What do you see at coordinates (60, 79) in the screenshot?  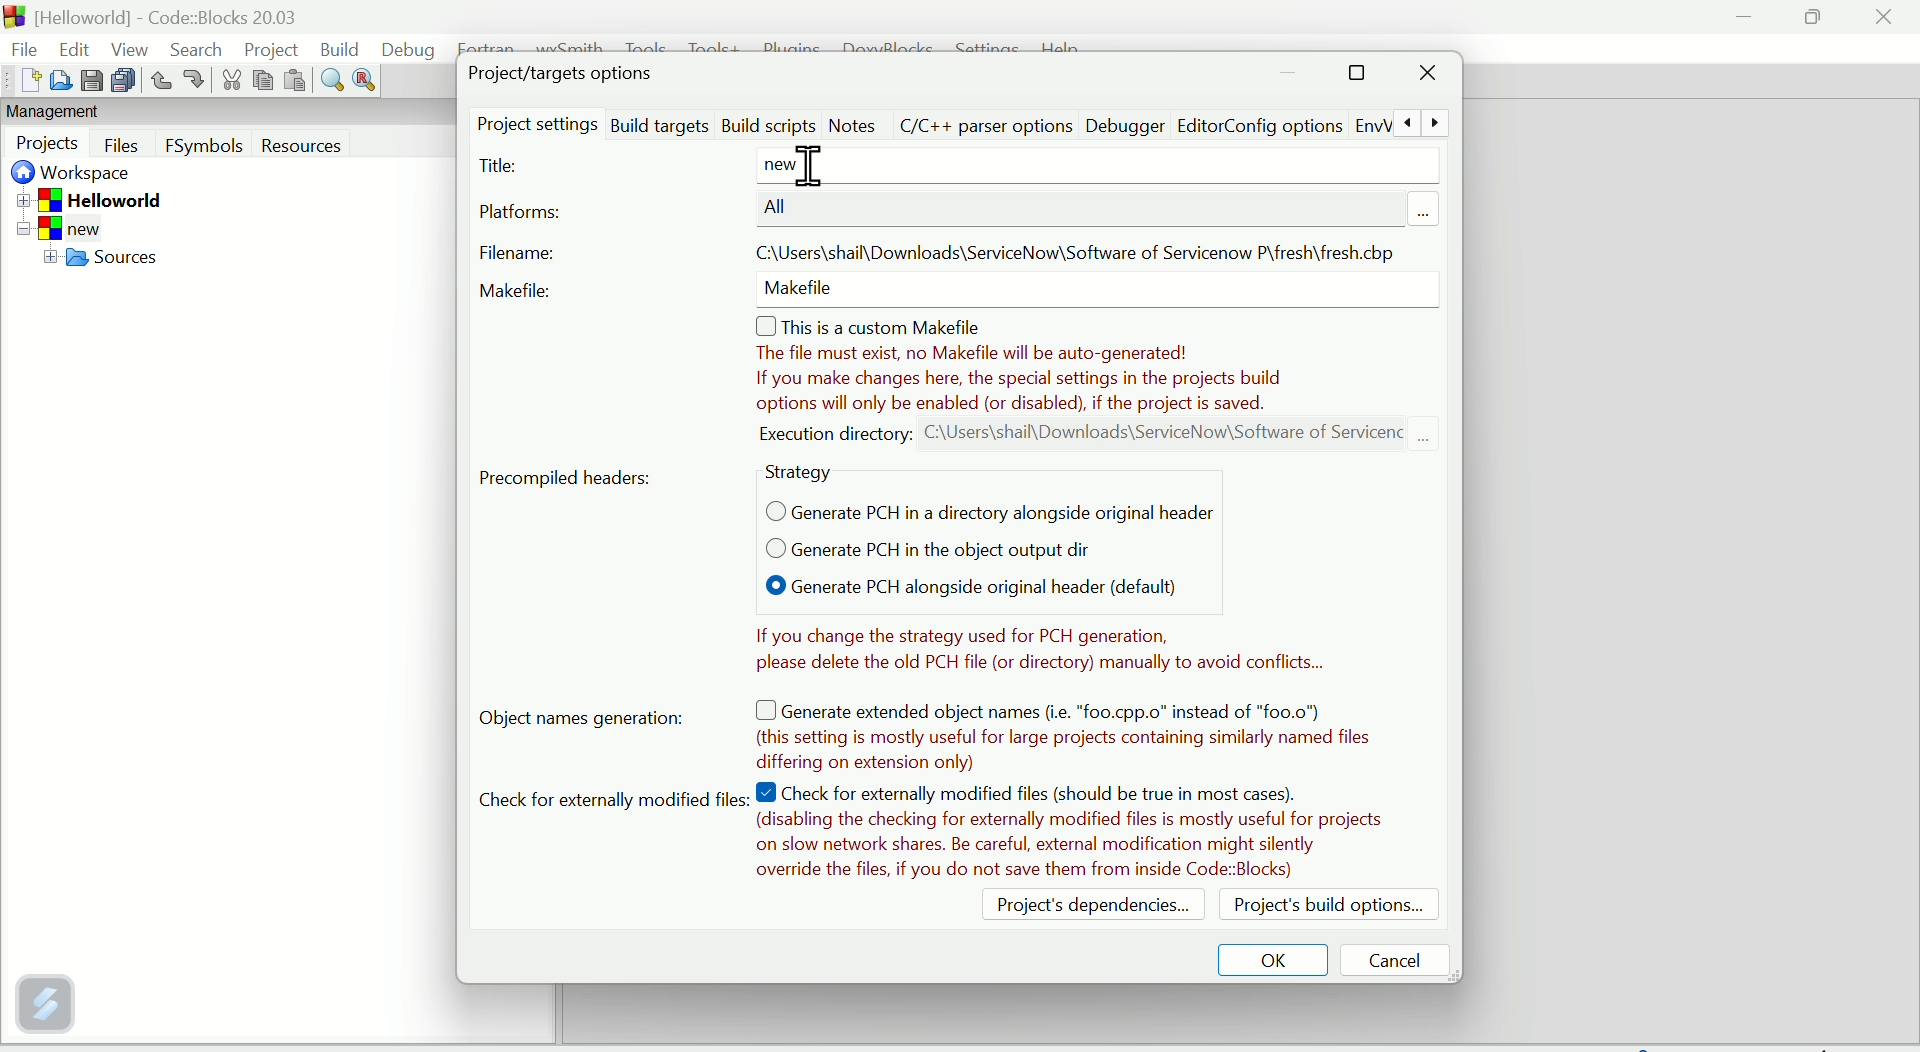 I see `Open` at bounding box center [60, 79].